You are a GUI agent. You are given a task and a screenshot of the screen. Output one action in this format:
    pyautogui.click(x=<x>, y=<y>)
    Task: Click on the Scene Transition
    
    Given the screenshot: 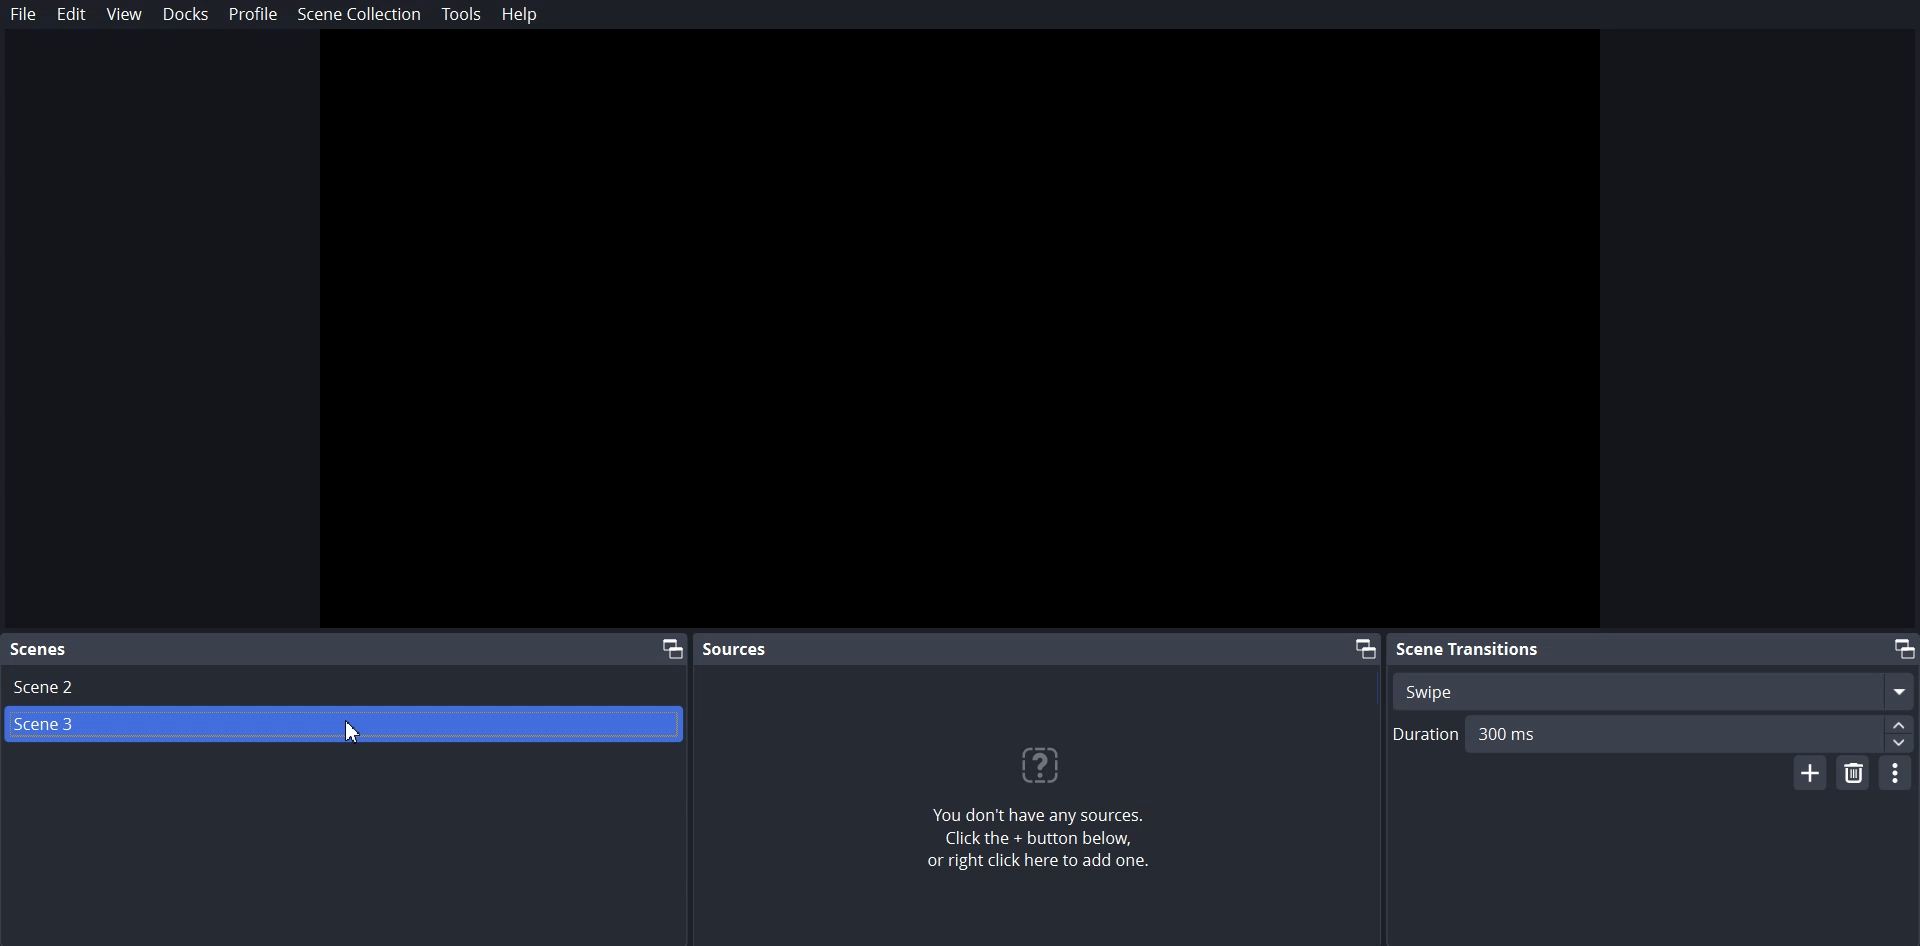 What is the action you would take?
    pyautogui.click(x=1651, y=648)
    